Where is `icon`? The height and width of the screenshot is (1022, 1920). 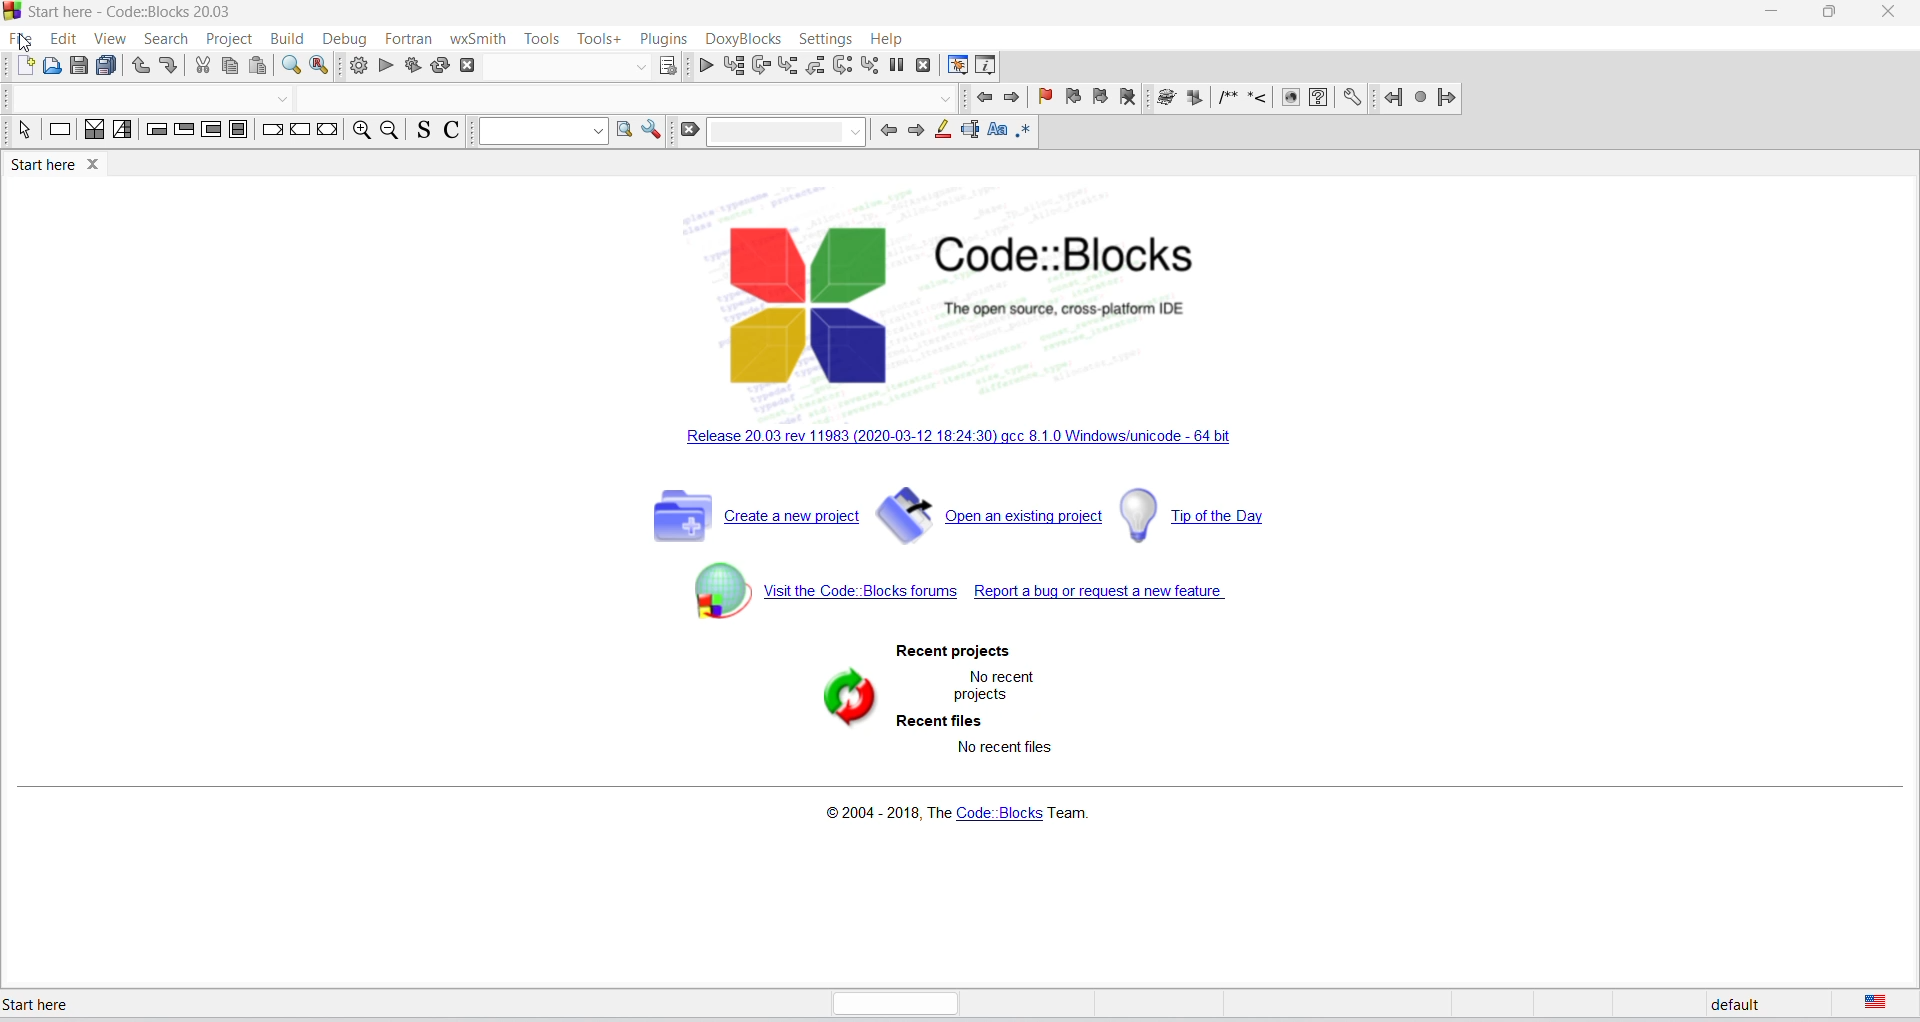
icon is located at coordinates (1166, 99).